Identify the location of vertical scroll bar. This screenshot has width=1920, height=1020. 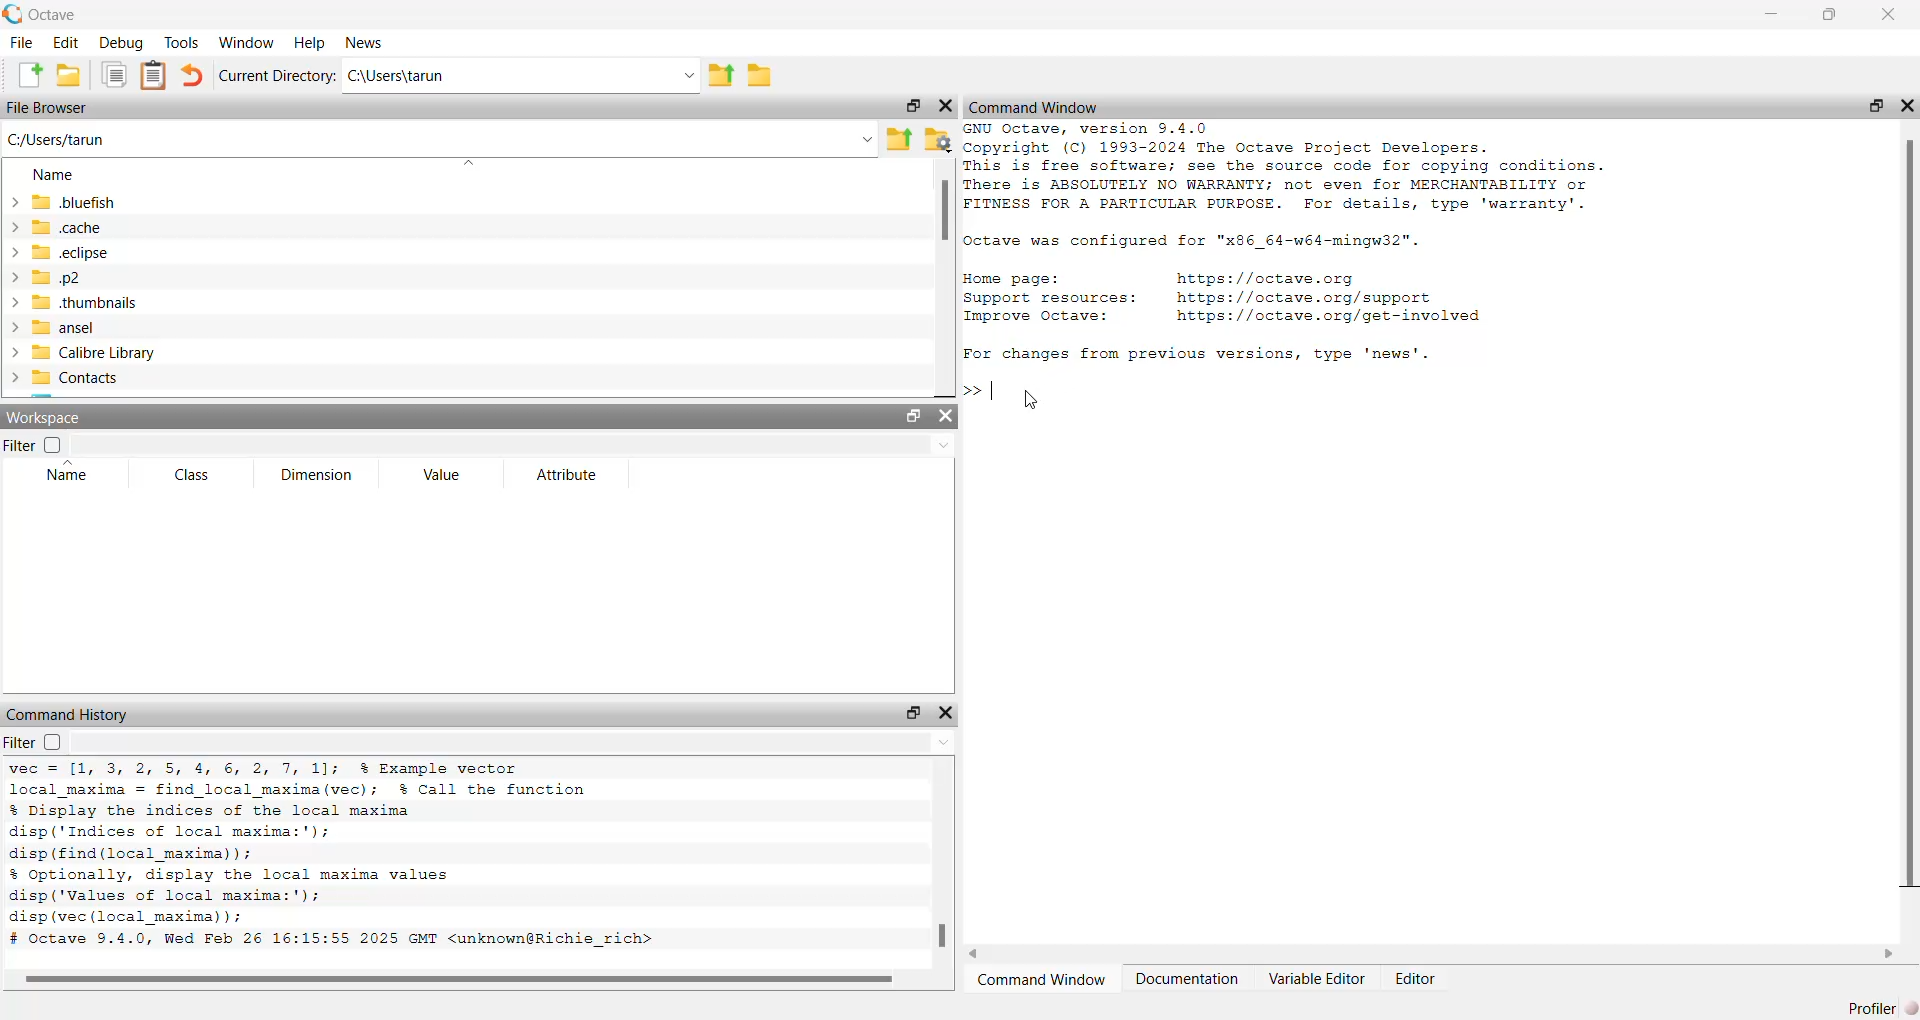
(1906, 530).